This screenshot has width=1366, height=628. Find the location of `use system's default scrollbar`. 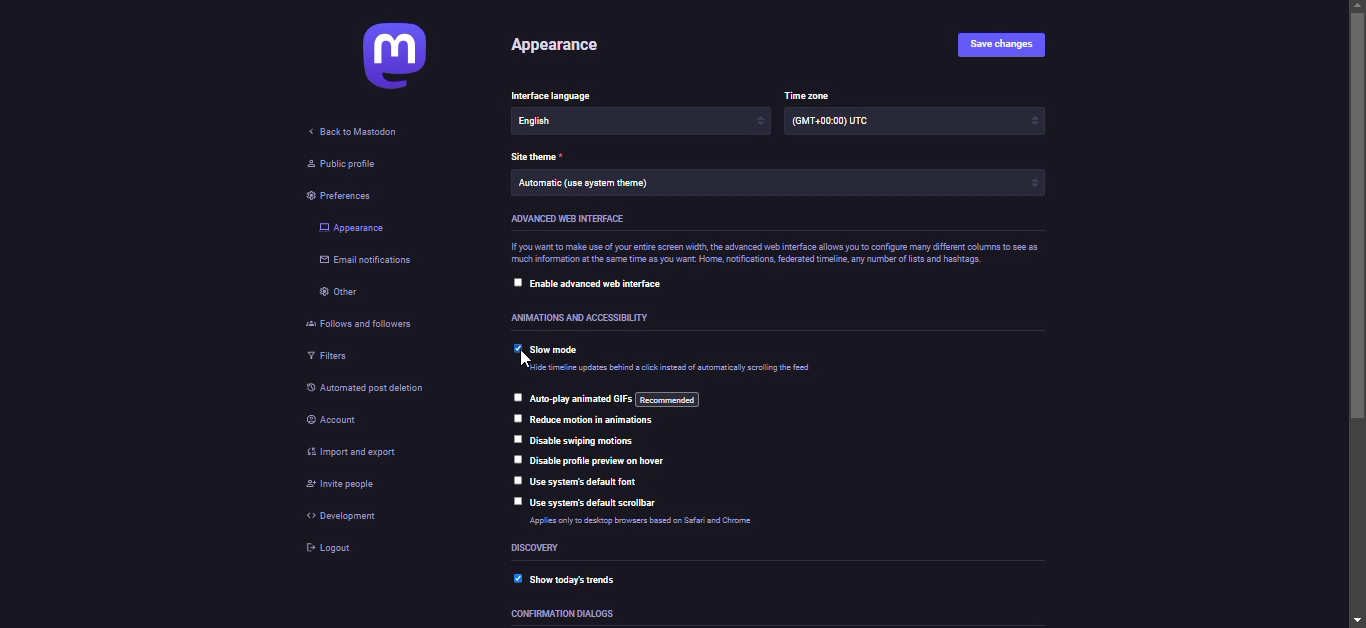

use system's default scrollbar is located at coordinates (597, 503).